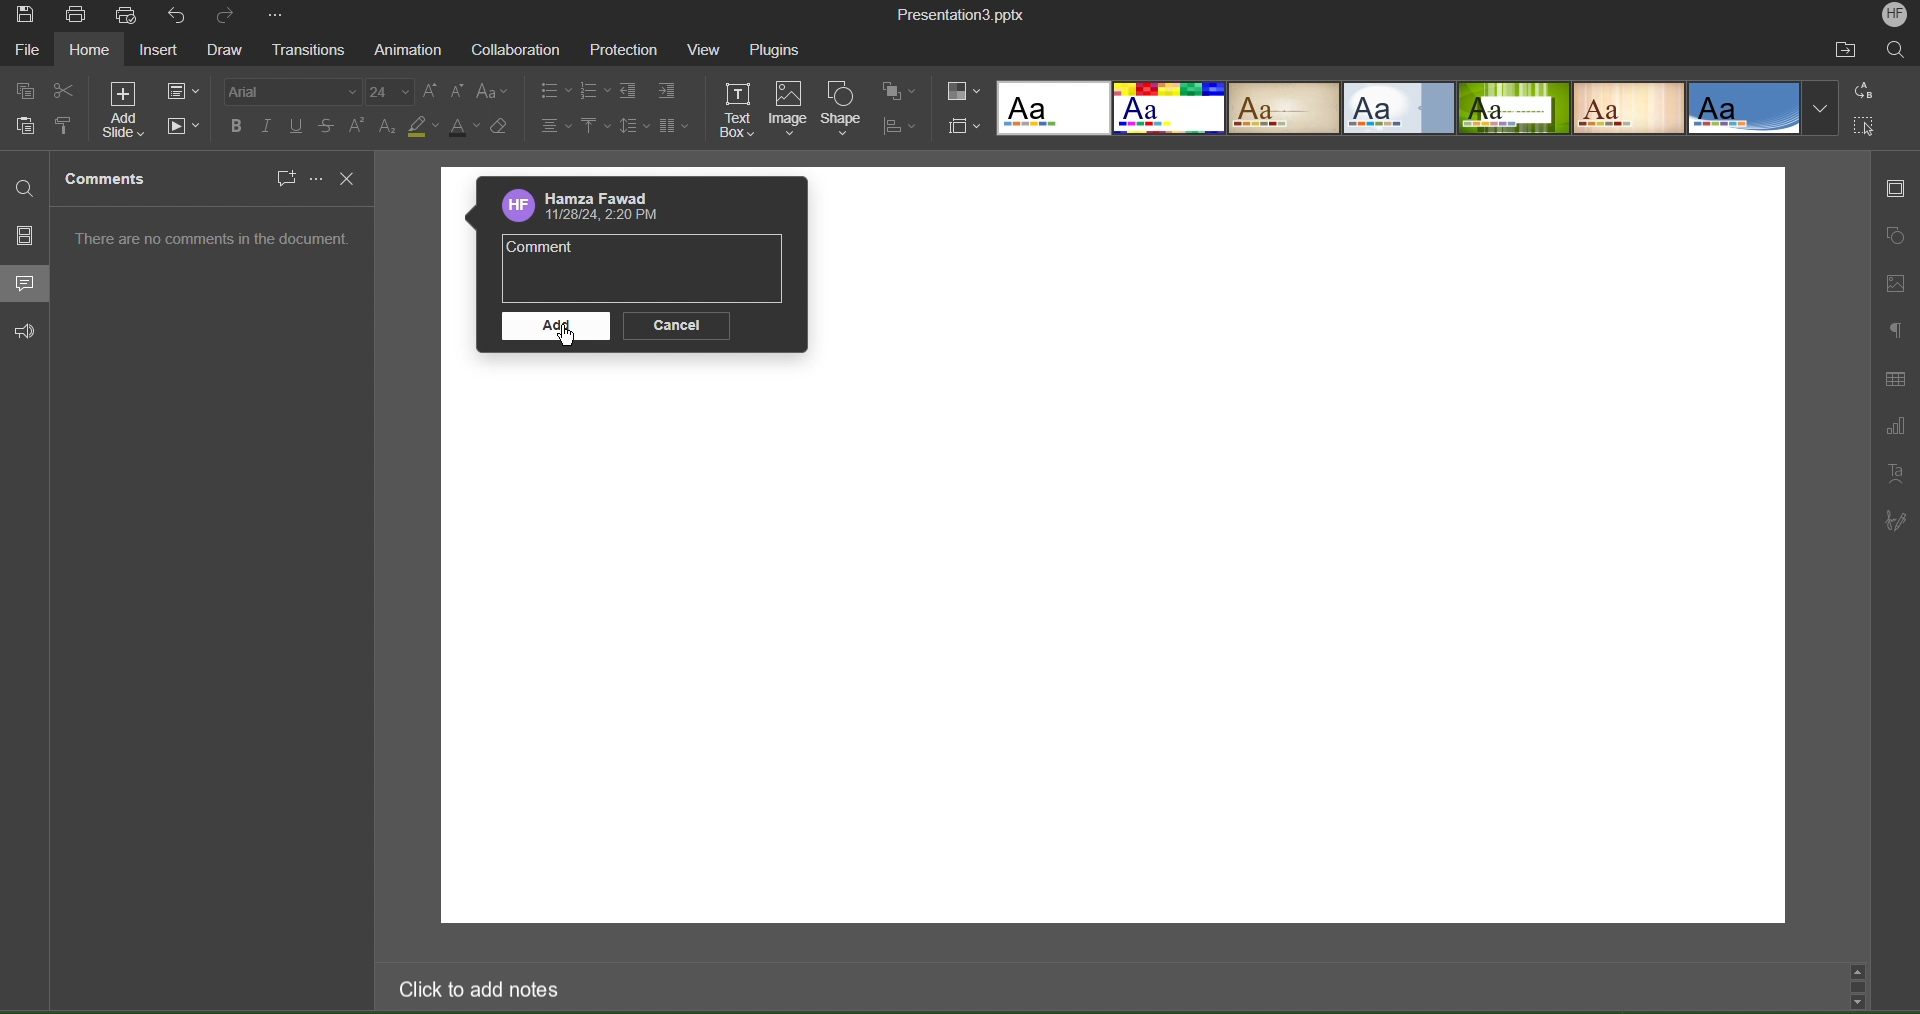 Image resolution: width=1920 pixels, height=1014 pixels. What do you see at coordinates (460, 95) in the screenshot?
I see `Decrease Size` at bounding box center [460, 95].